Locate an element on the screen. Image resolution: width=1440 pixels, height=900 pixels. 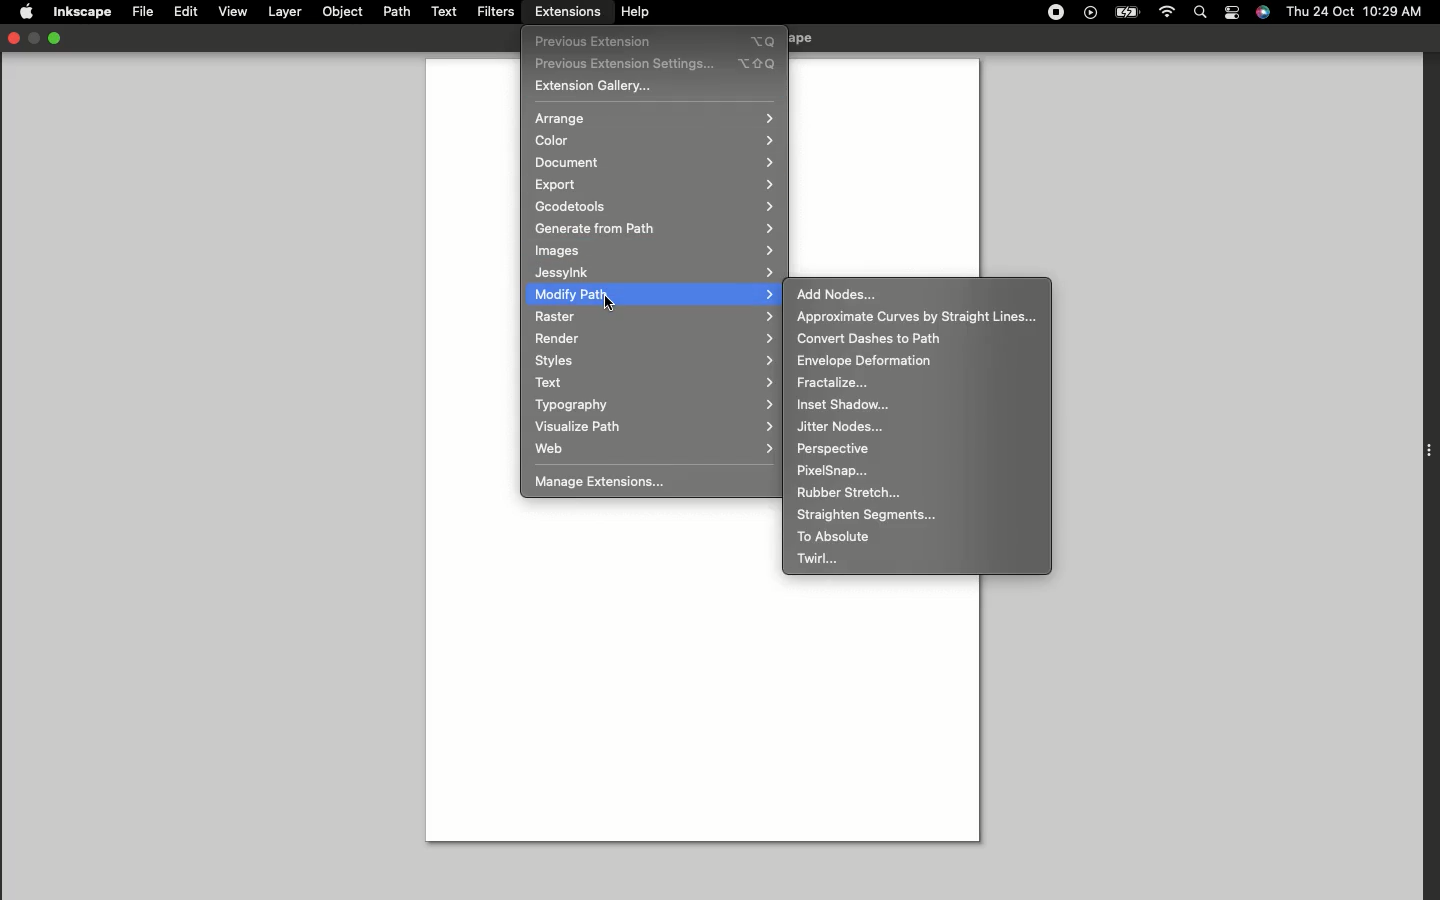
Notification bar is located at coordinates (1232, 13).